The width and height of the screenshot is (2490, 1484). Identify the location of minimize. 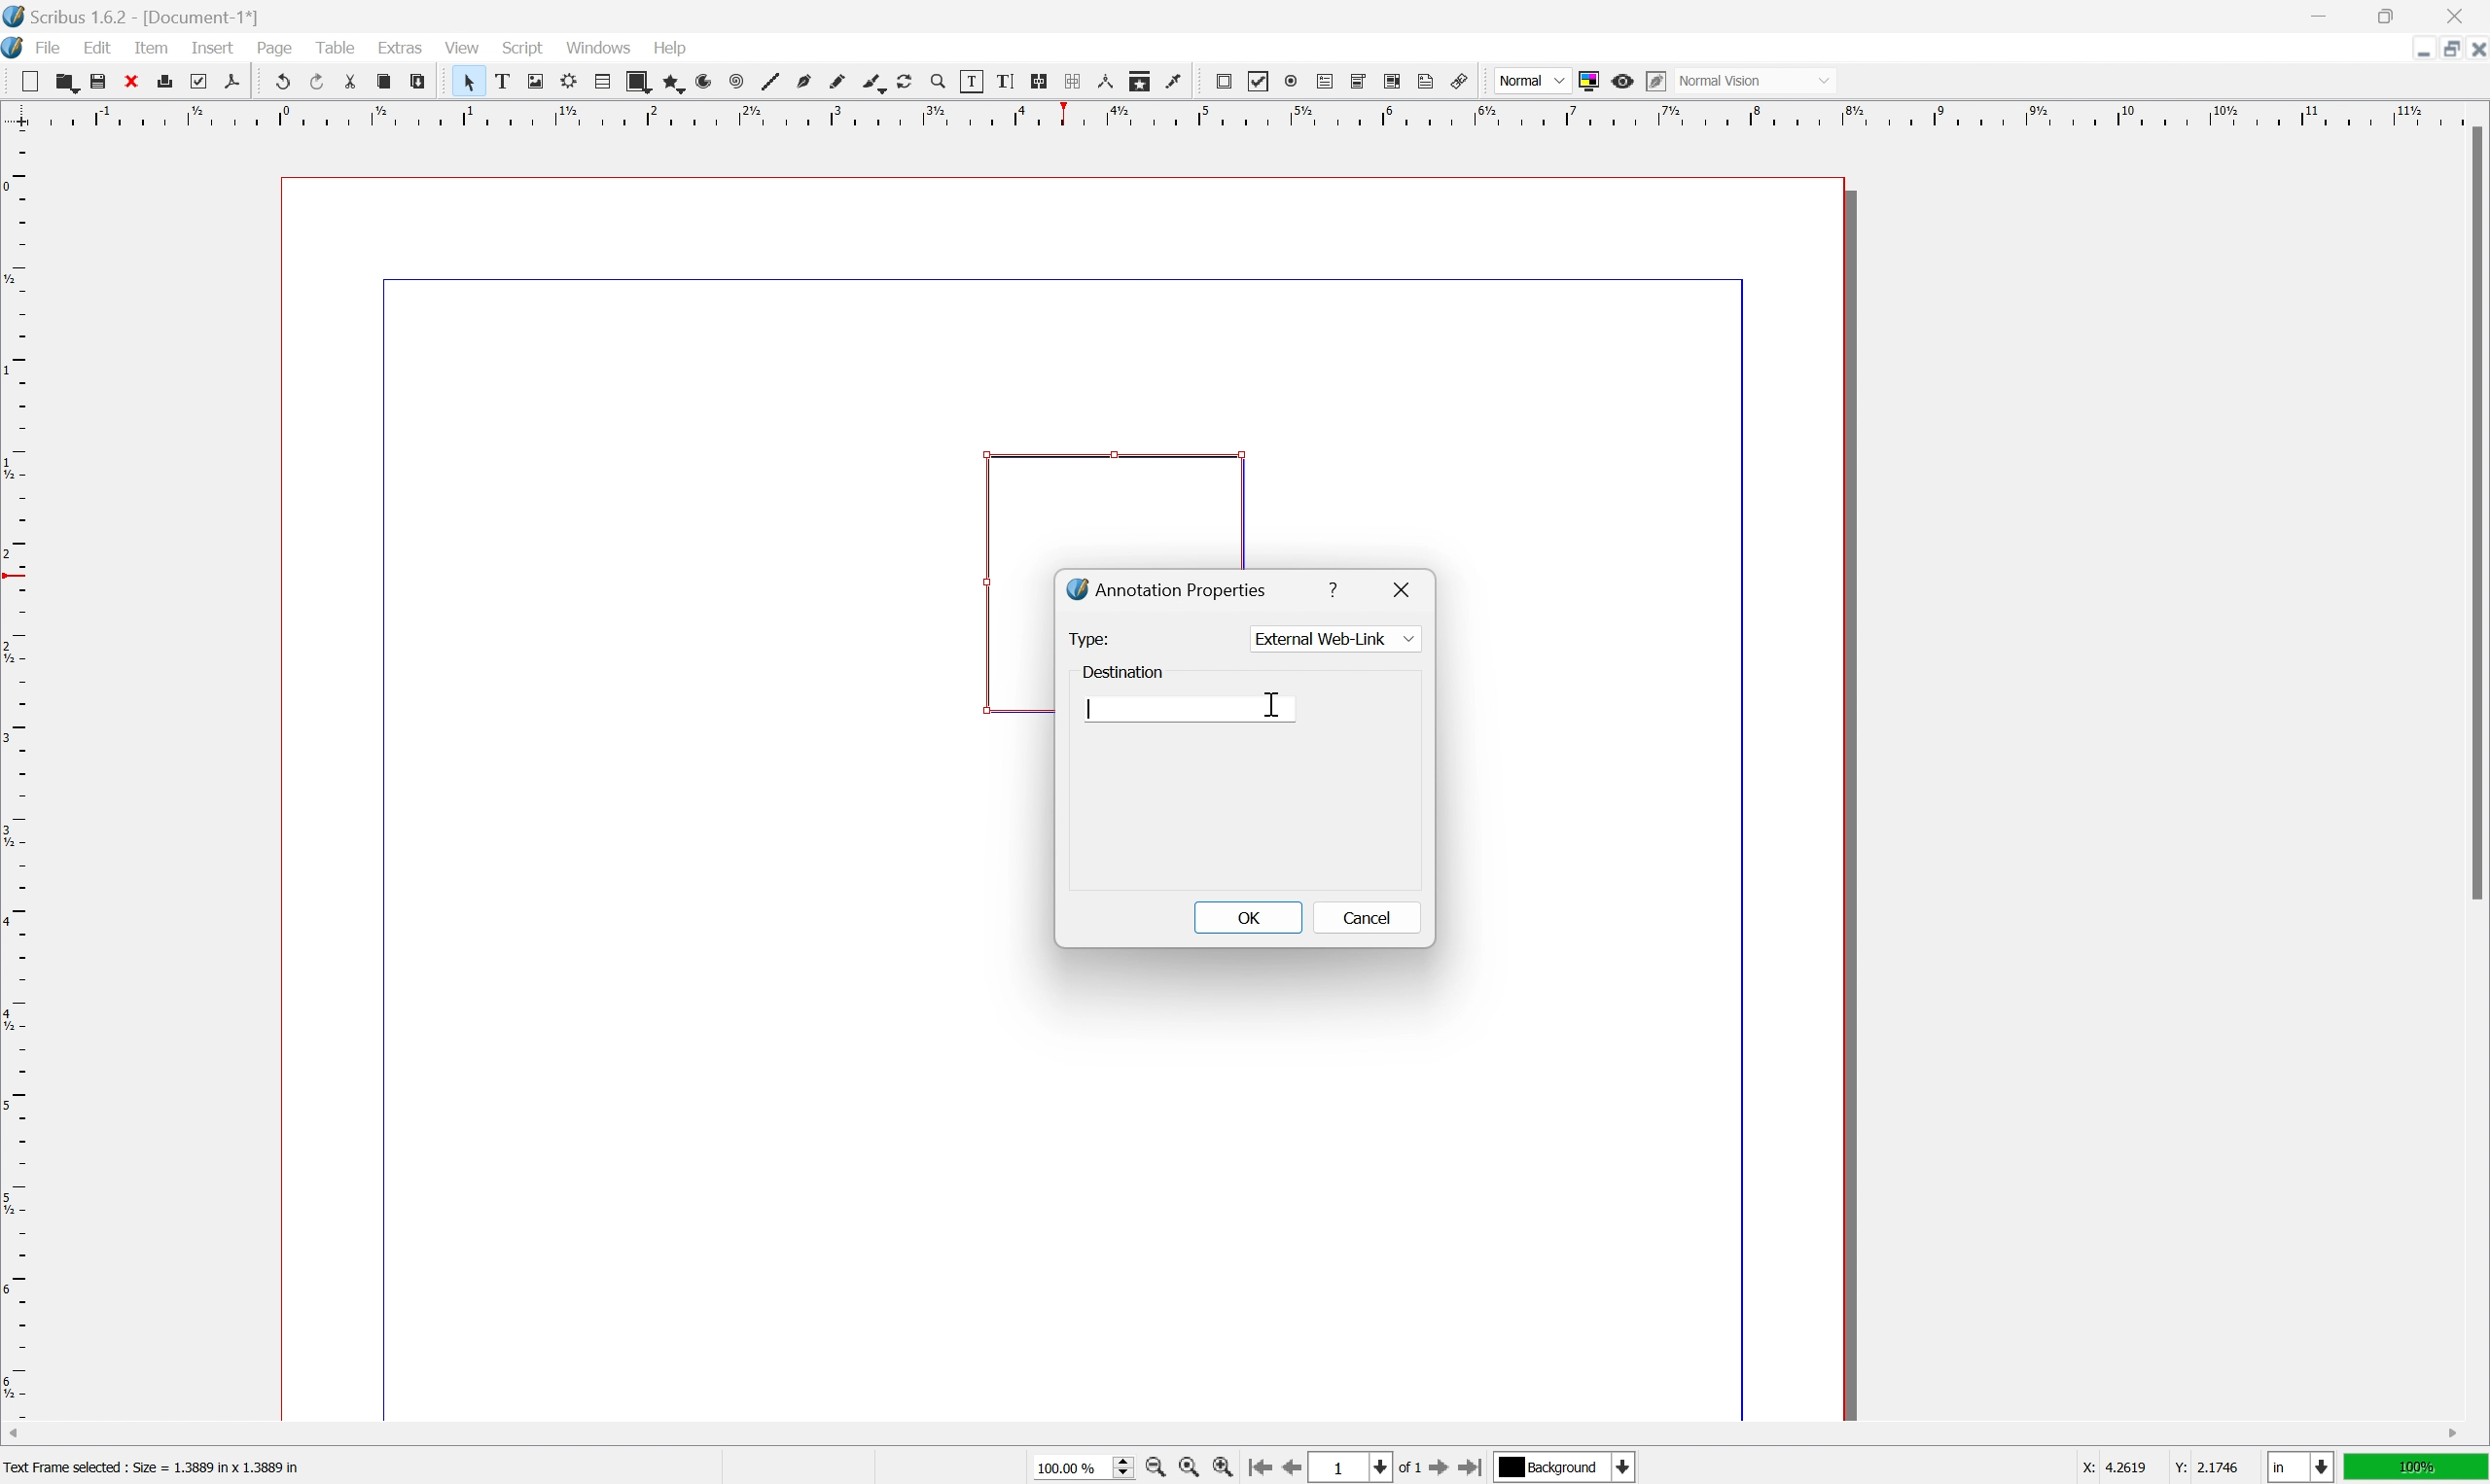
(2417, 51).